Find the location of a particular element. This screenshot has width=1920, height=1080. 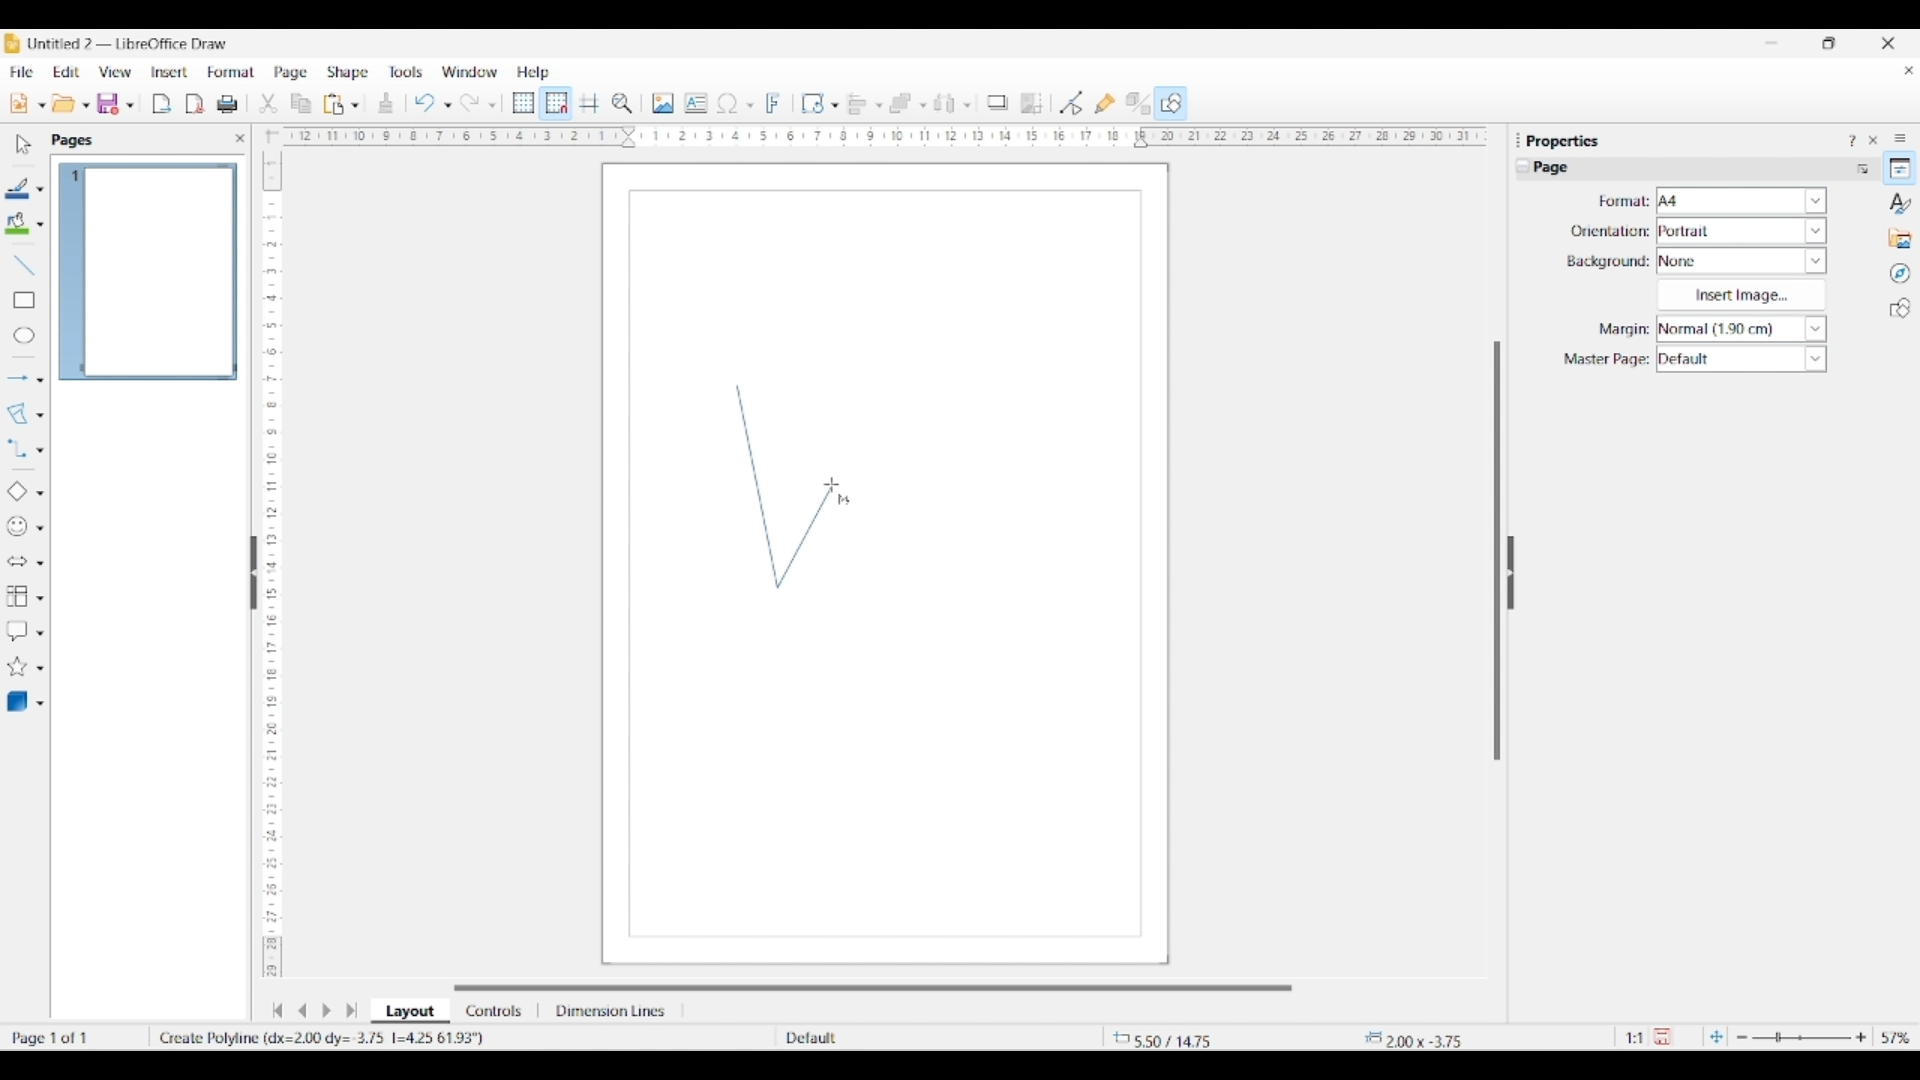

Float properties panel is located at coordinates (1518, 140).